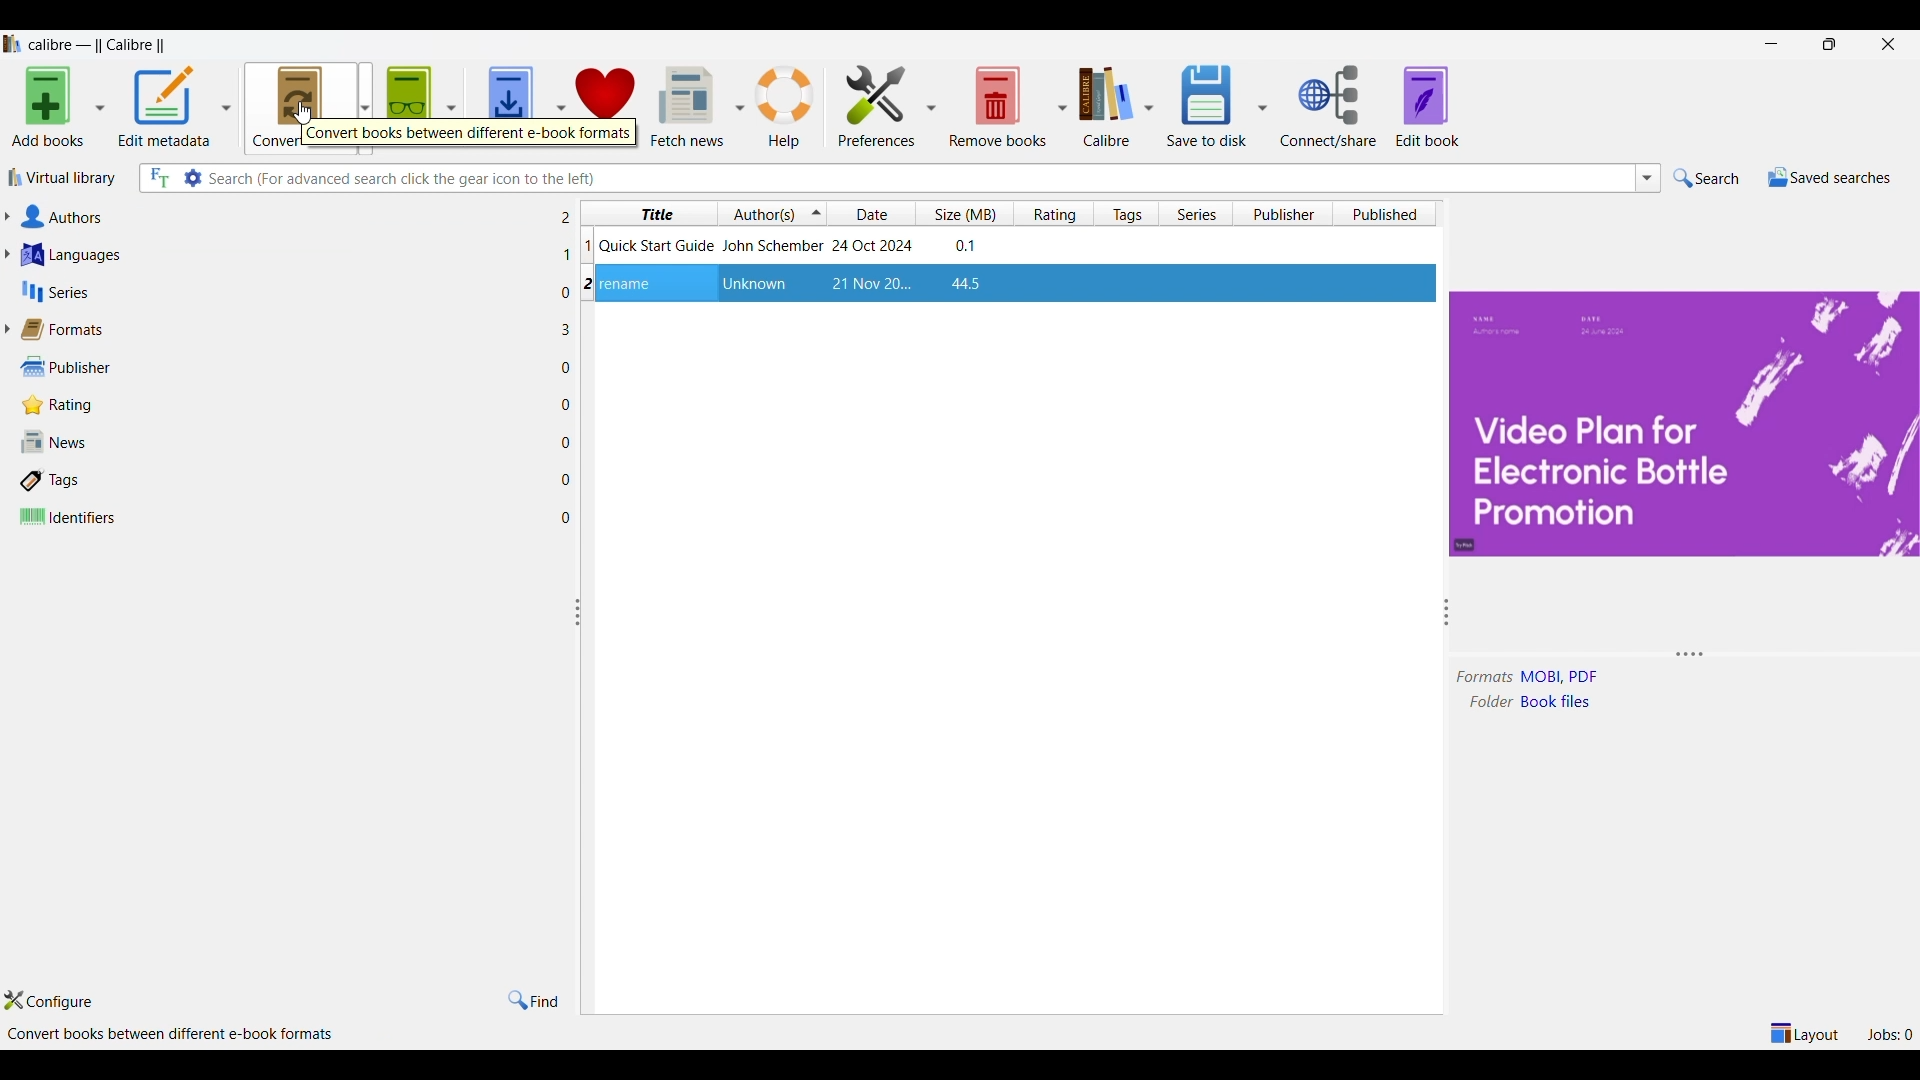  I want to click on Details of software, so click(165, 1035).